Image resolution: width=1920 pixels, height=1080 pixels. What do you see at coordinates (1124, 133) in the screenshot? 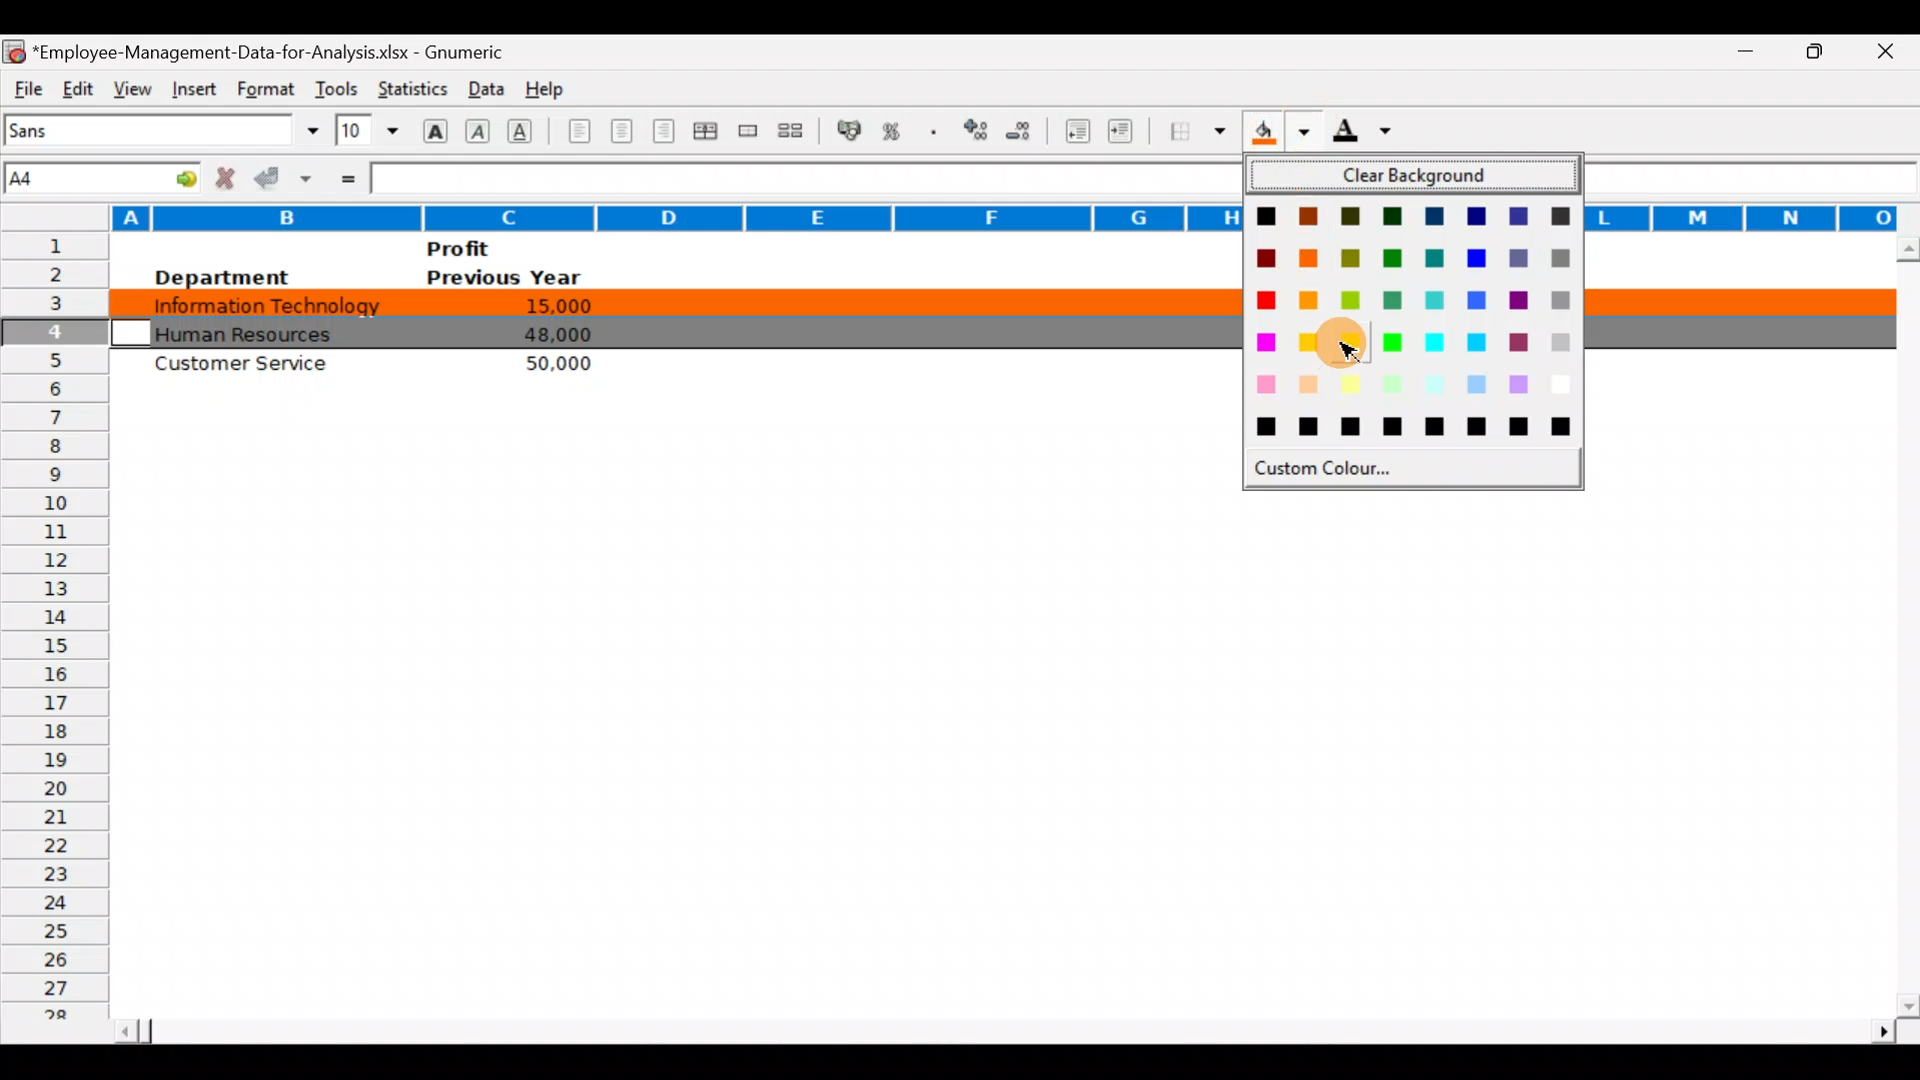
I see `Increase indent, align contents to the right` at bounding box center [1124, 133].